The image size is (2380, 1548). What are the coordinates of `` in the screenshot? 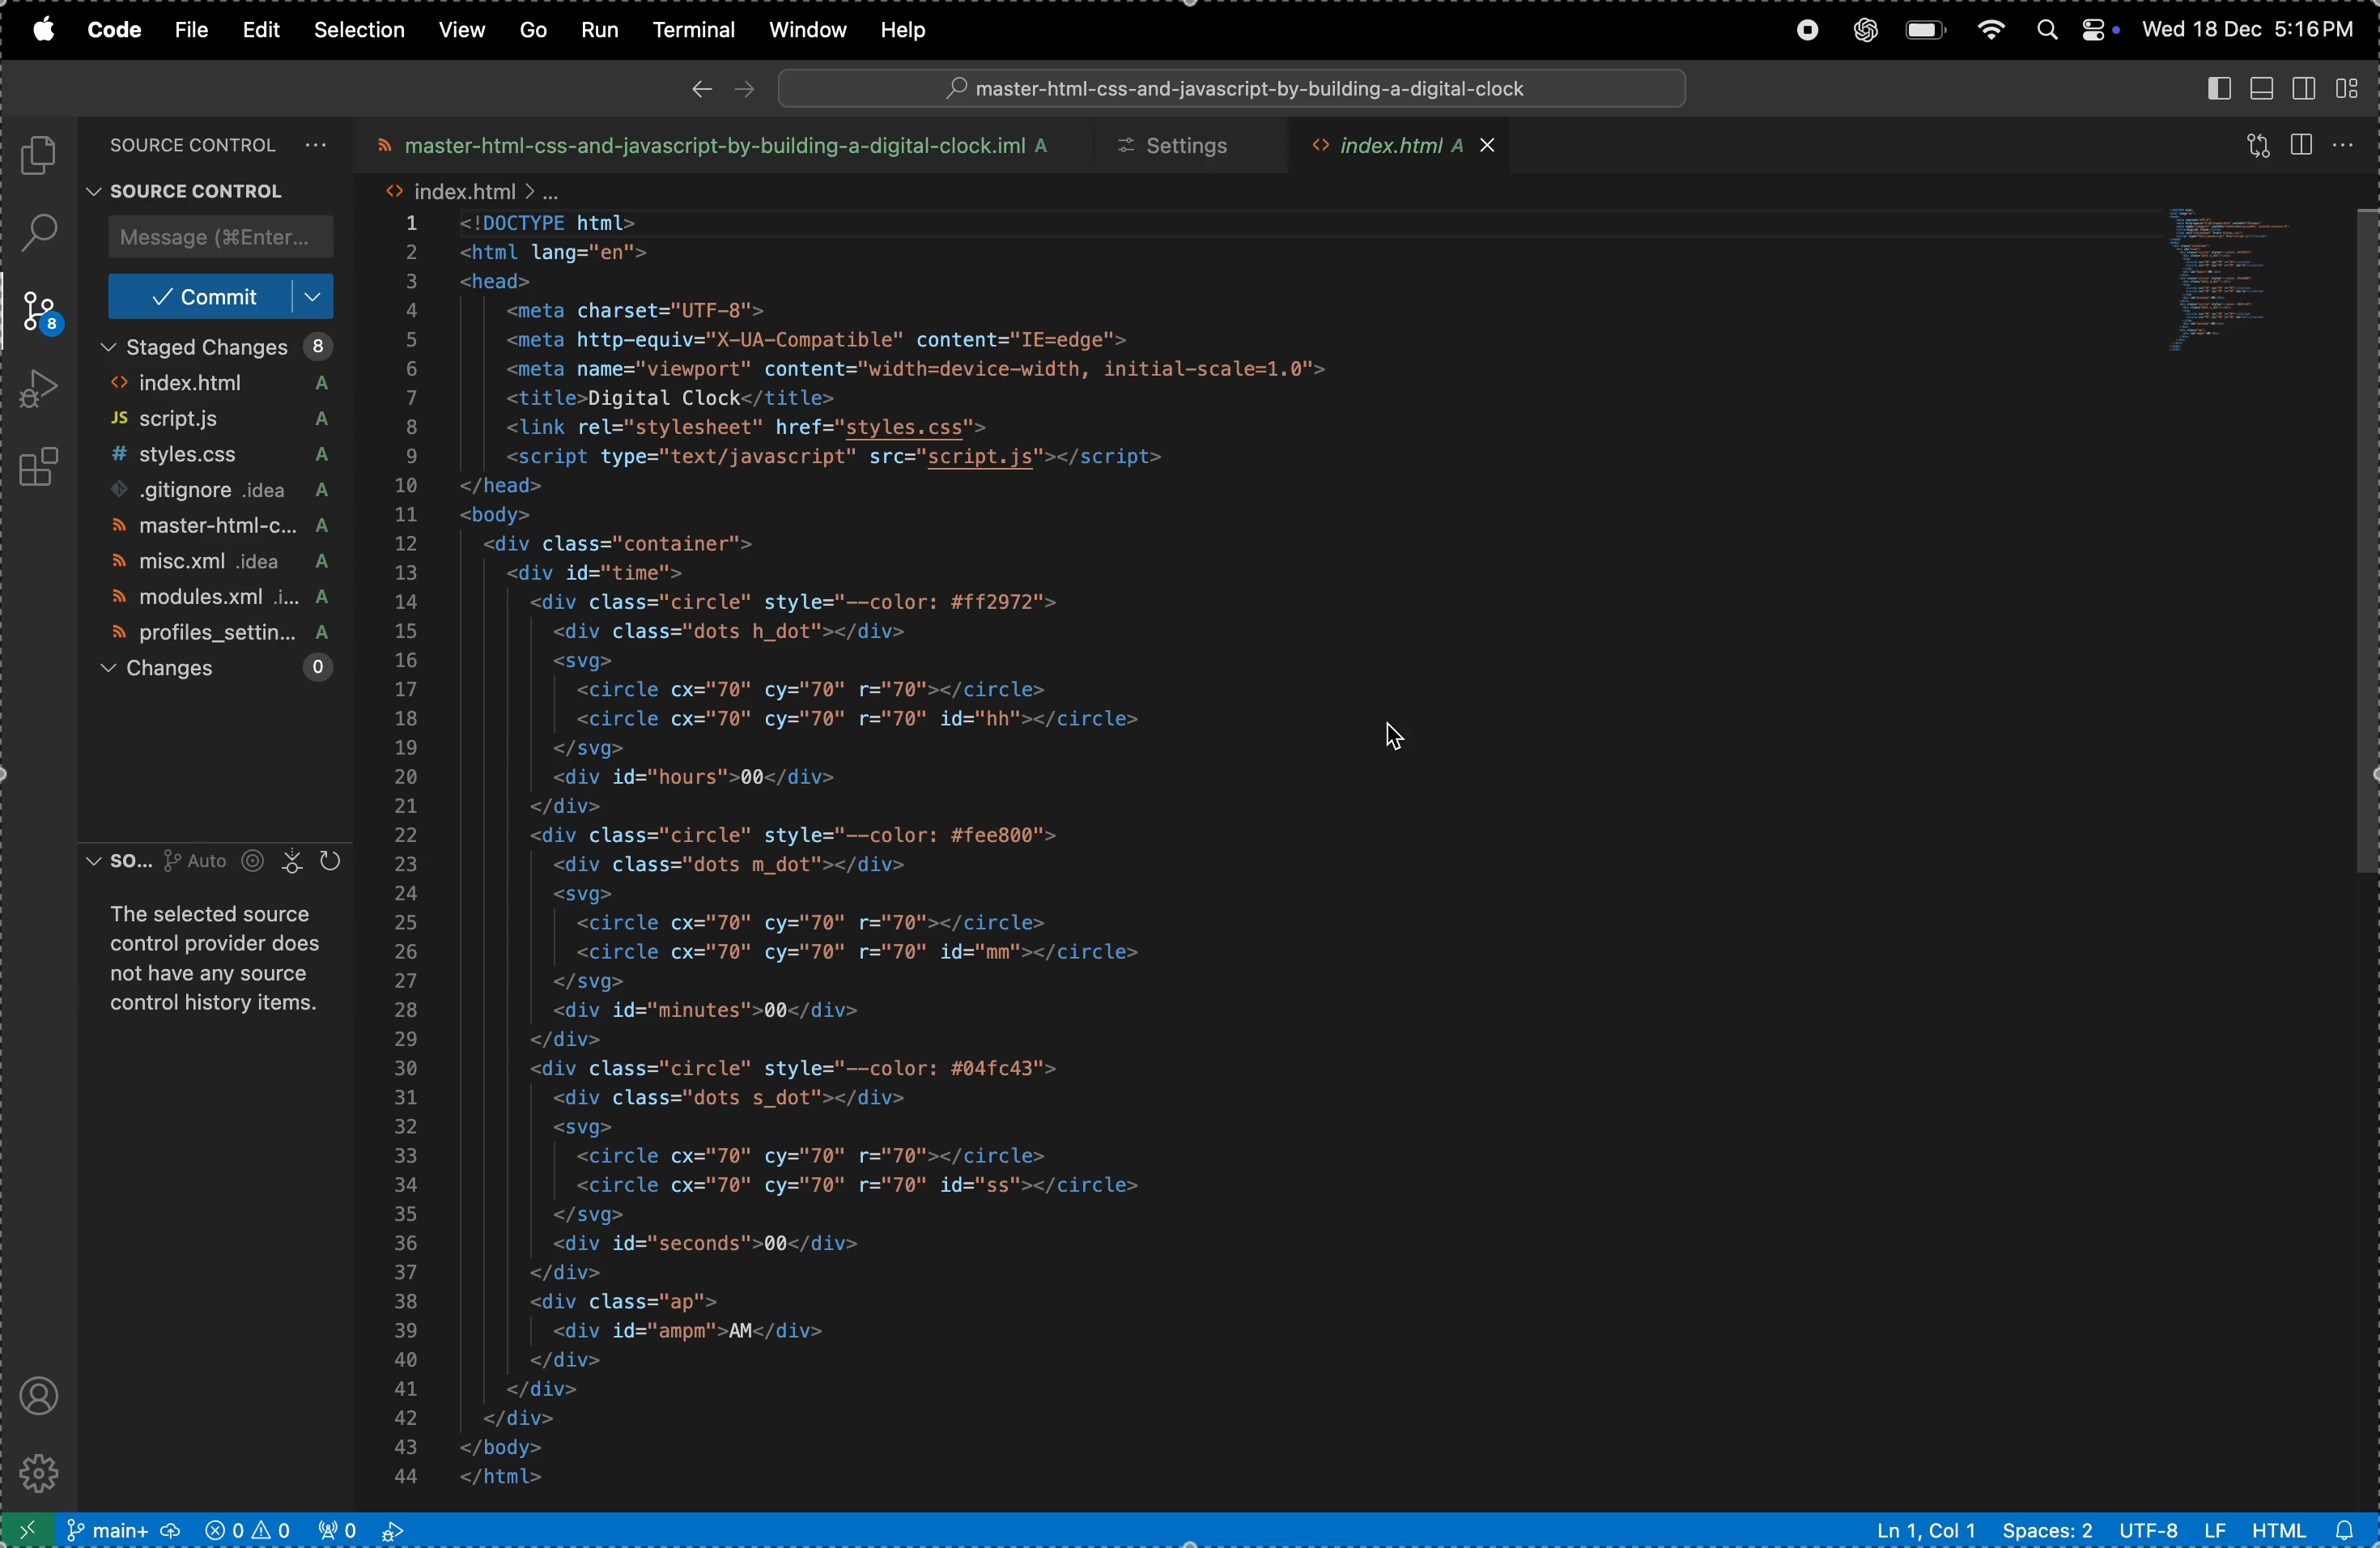 It's located at (2359, 561).